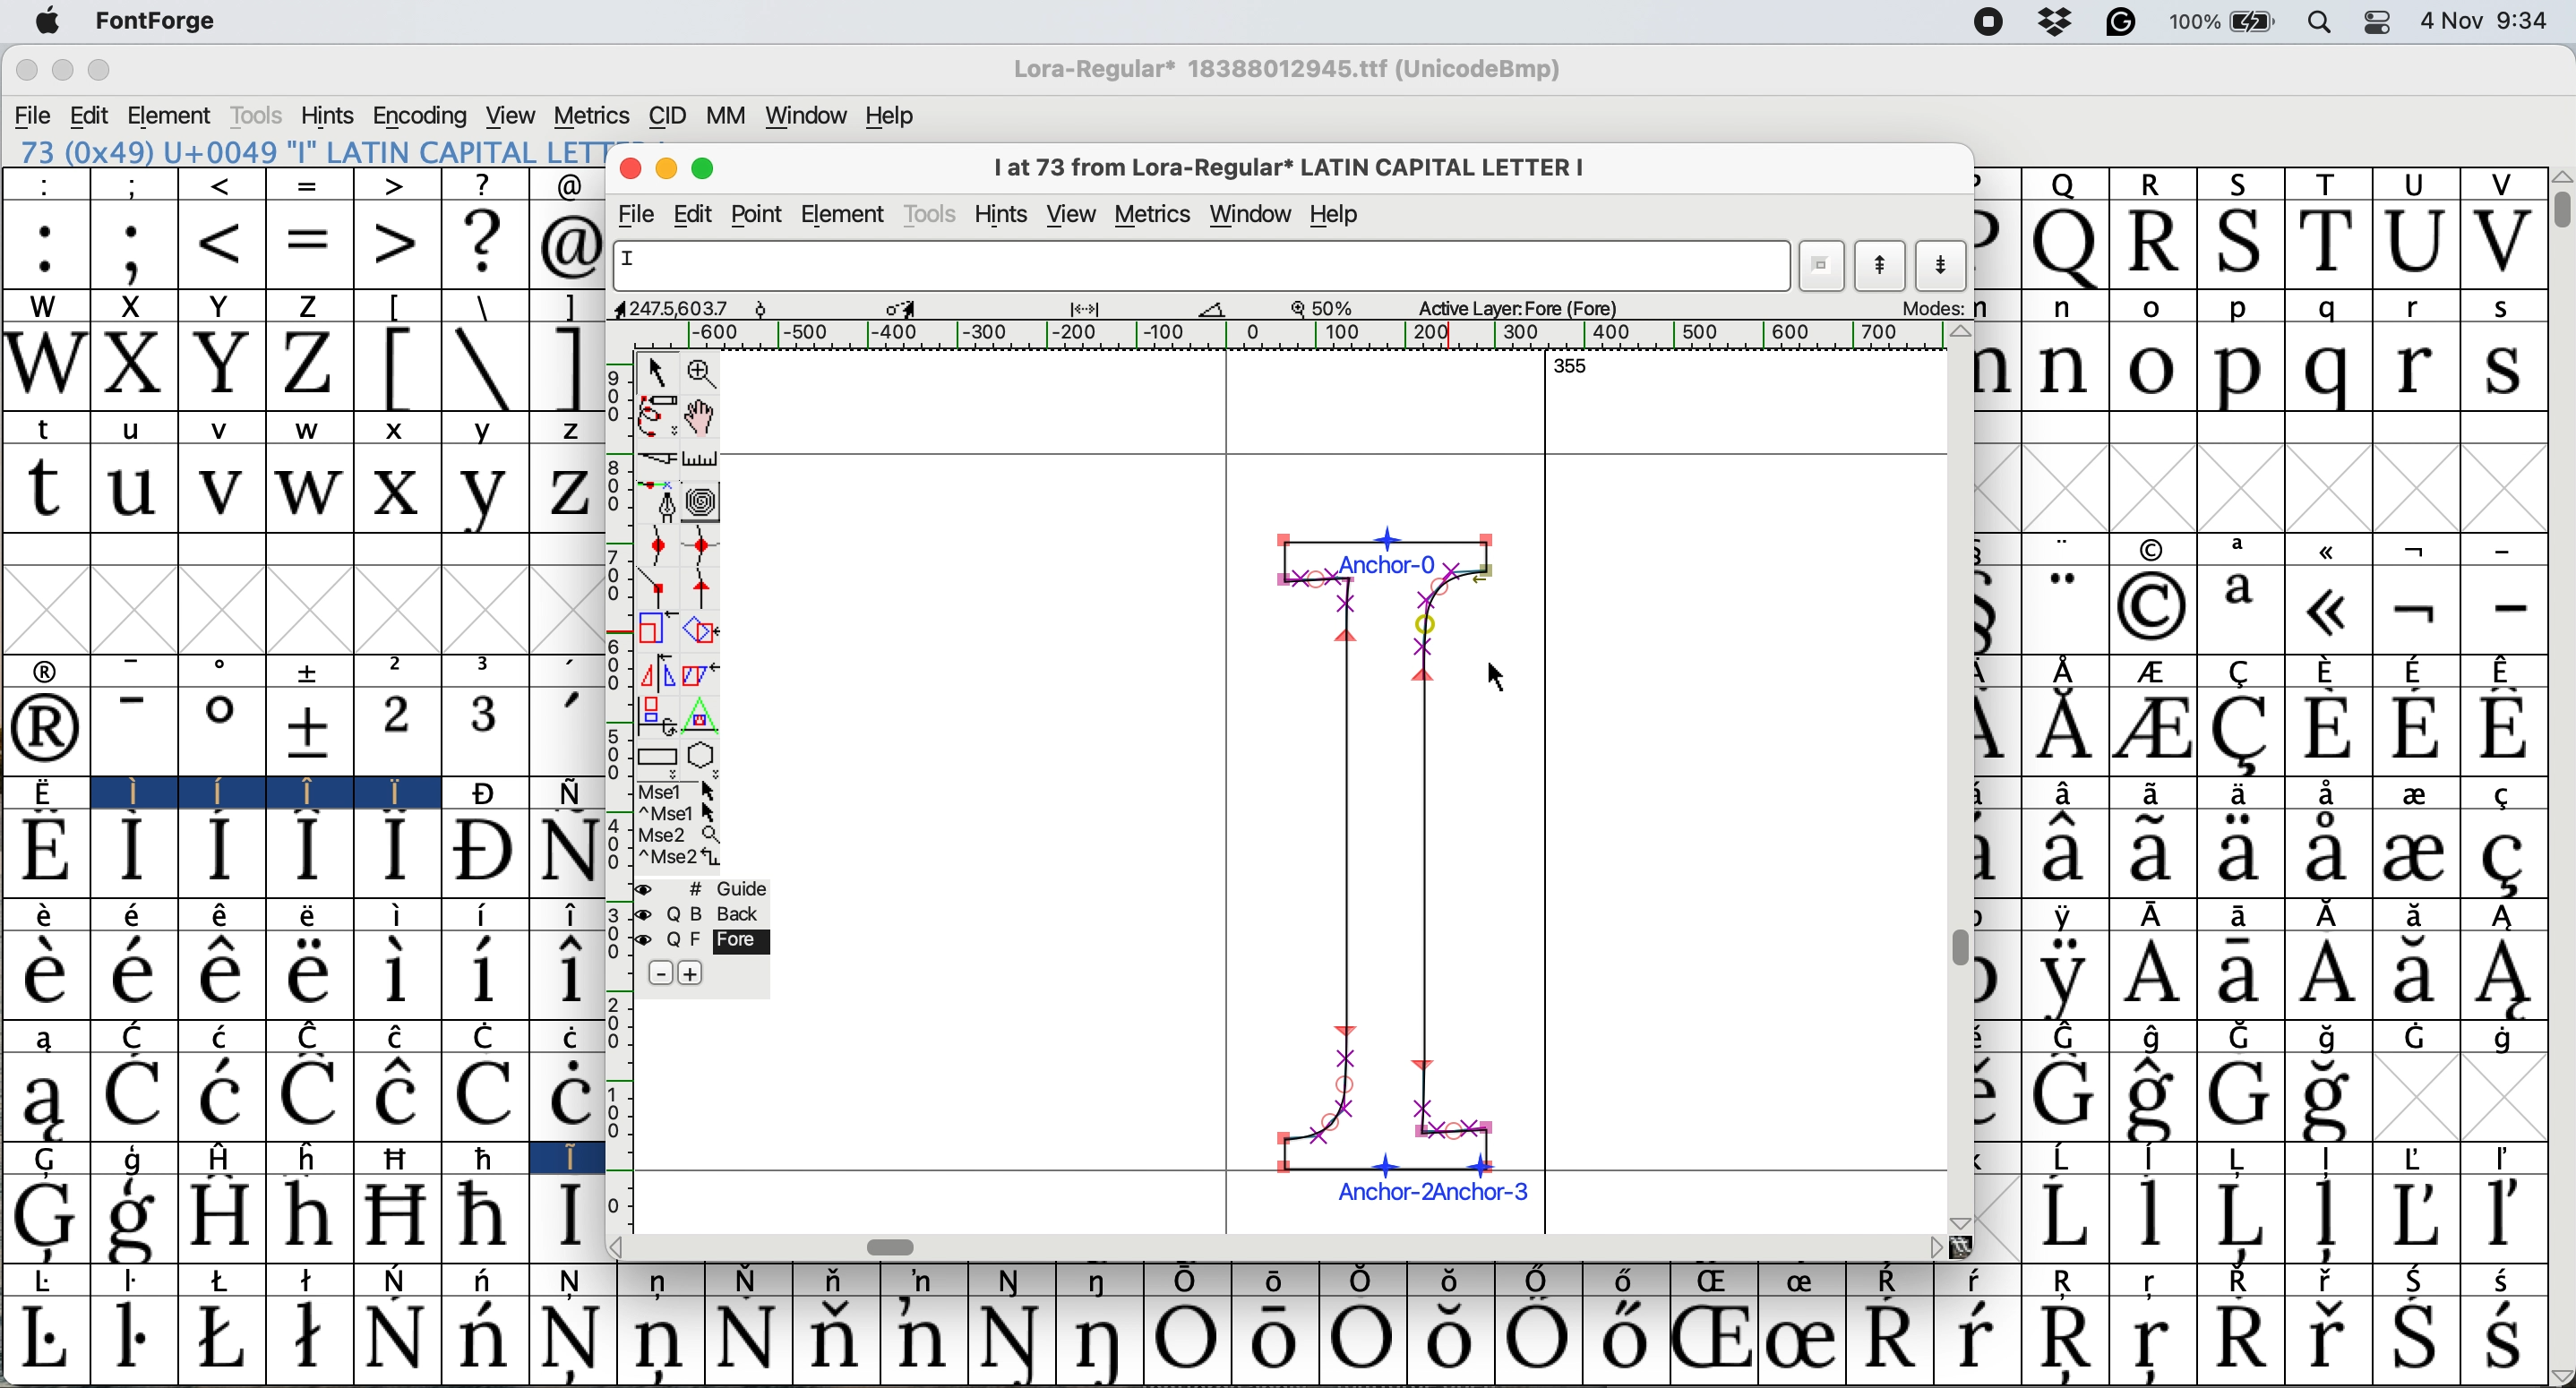  Describe the element at coordinates (131, 306) in the screenshot. I see `X` at that location.